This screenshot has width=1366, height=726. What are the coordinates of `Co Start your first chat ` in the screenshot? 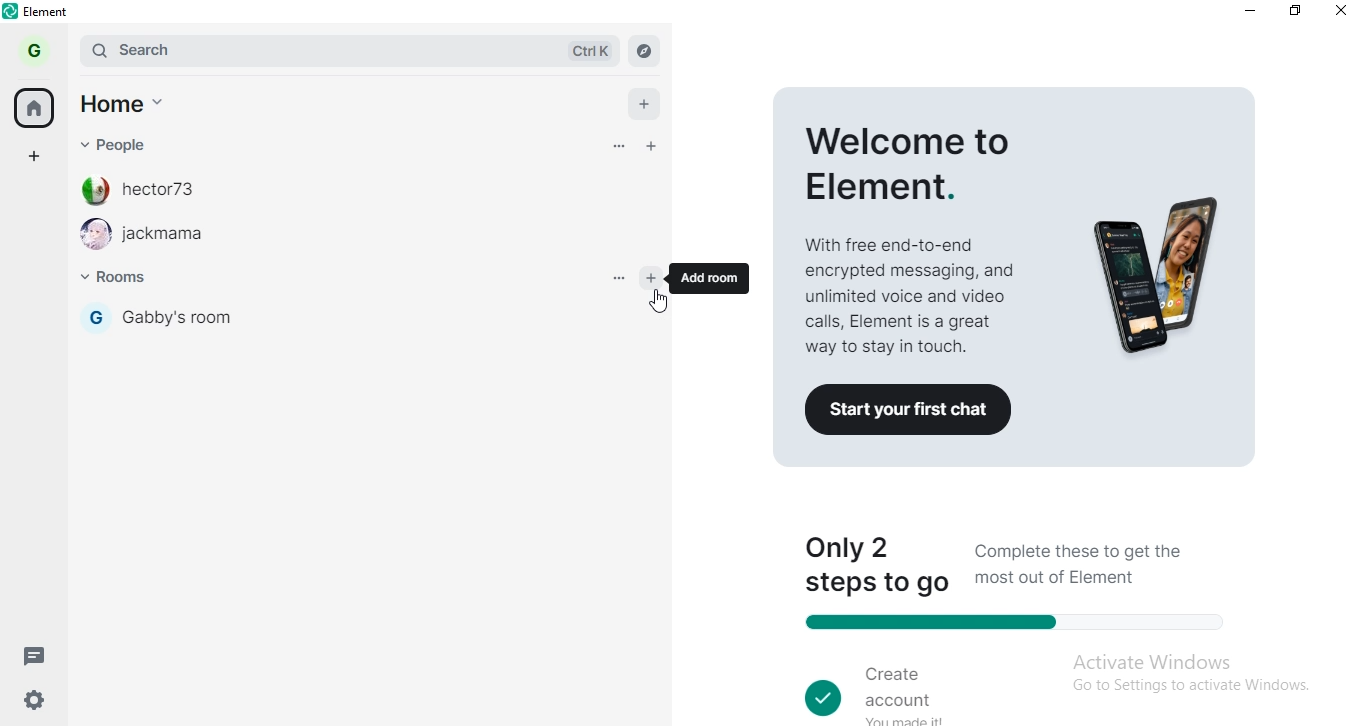 It's located at (915, 410).